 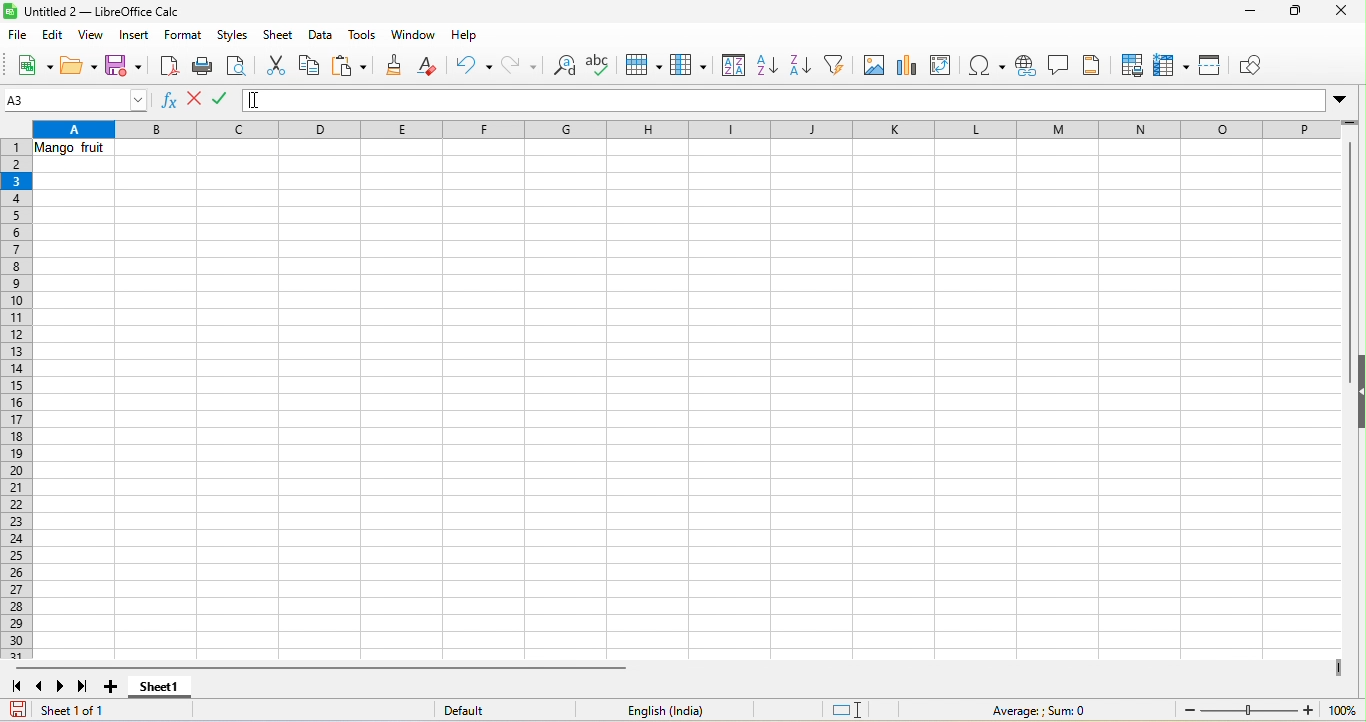 What do you see at coordinates (1028, 67) in the screenshot?
I see `hyperlink` at bounding box center [1028, 67].